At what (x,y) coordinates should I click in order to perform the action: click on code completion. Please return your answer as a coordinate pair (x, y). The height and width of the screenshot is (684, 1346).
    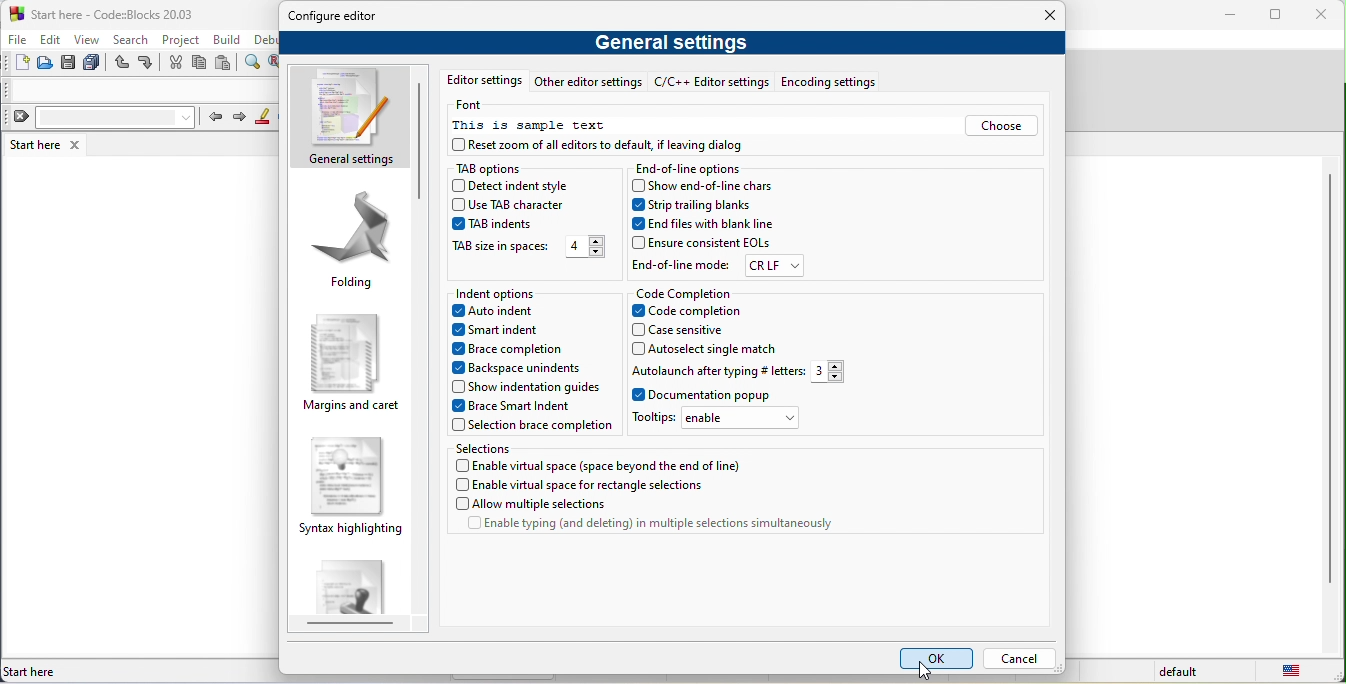
    Looking at the image, I should click on (685, 291).